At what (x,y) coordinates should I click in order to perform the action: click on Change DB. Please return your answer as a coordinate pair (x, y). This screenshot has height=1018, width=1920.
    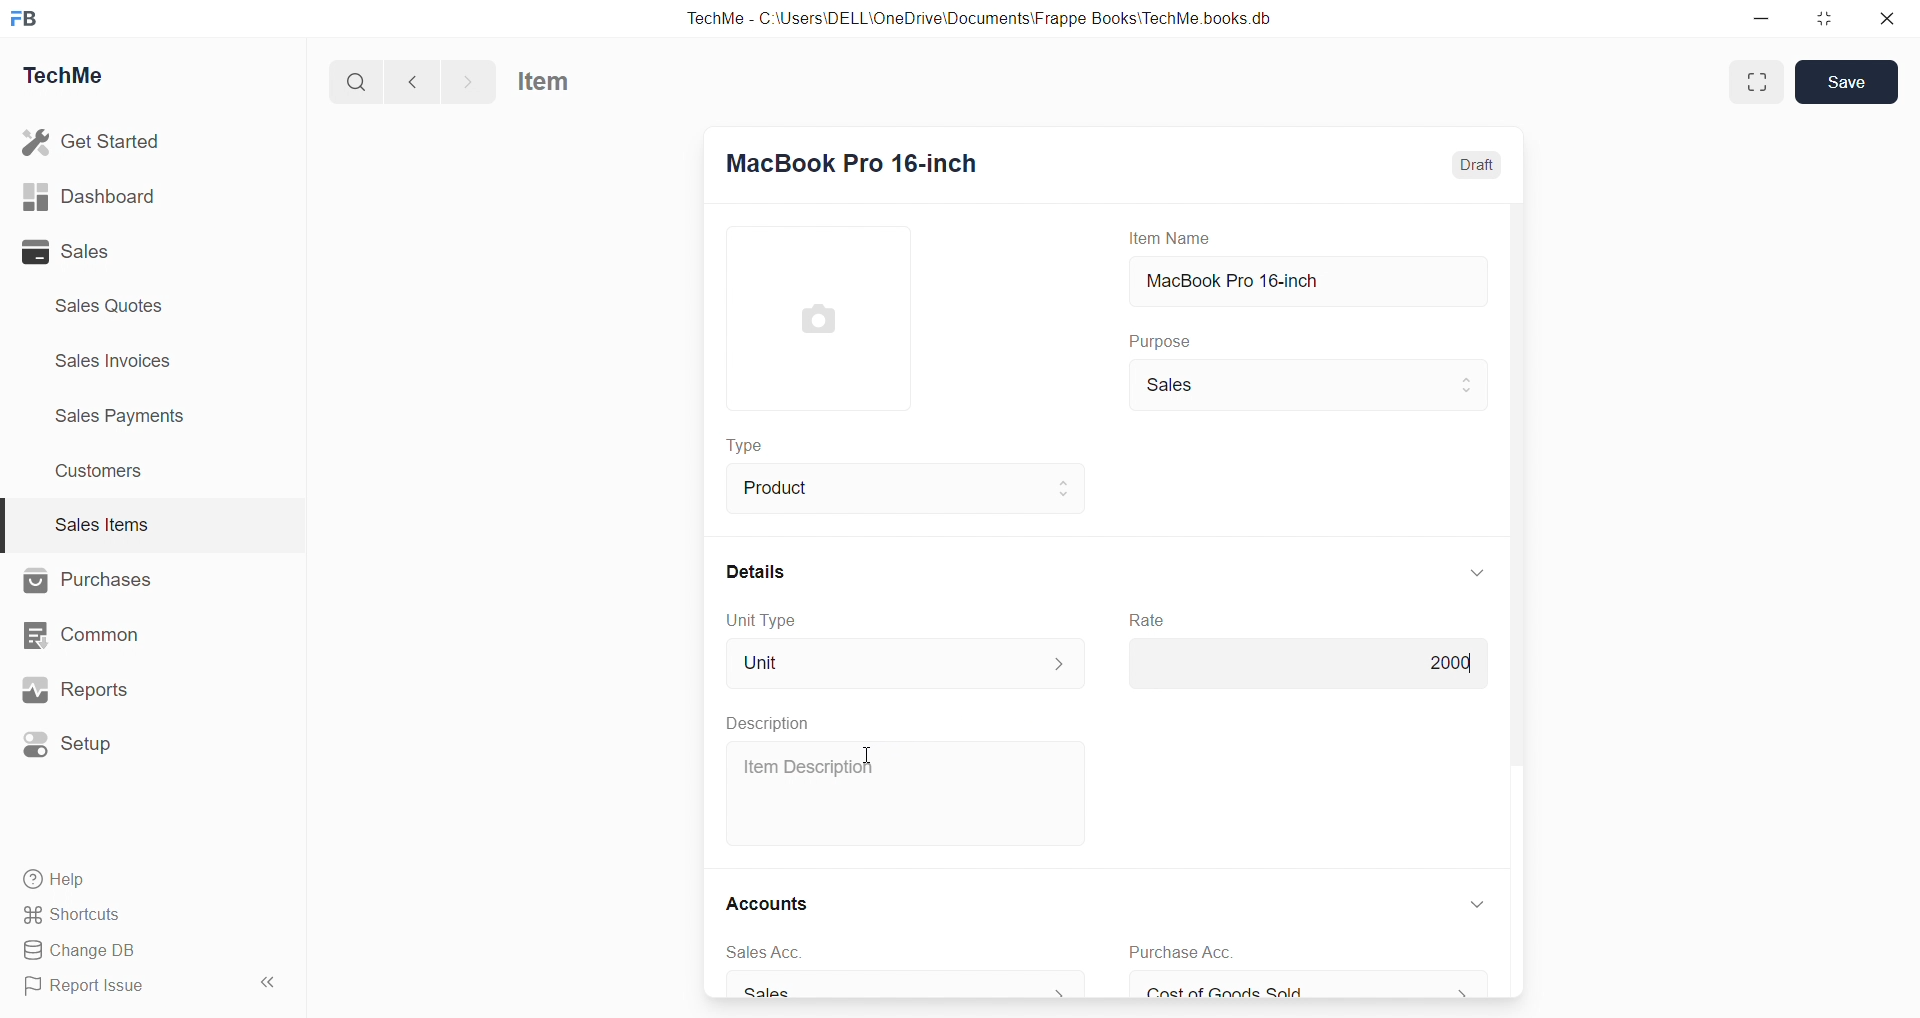
    Looking at the image, I should click on (81, 950).